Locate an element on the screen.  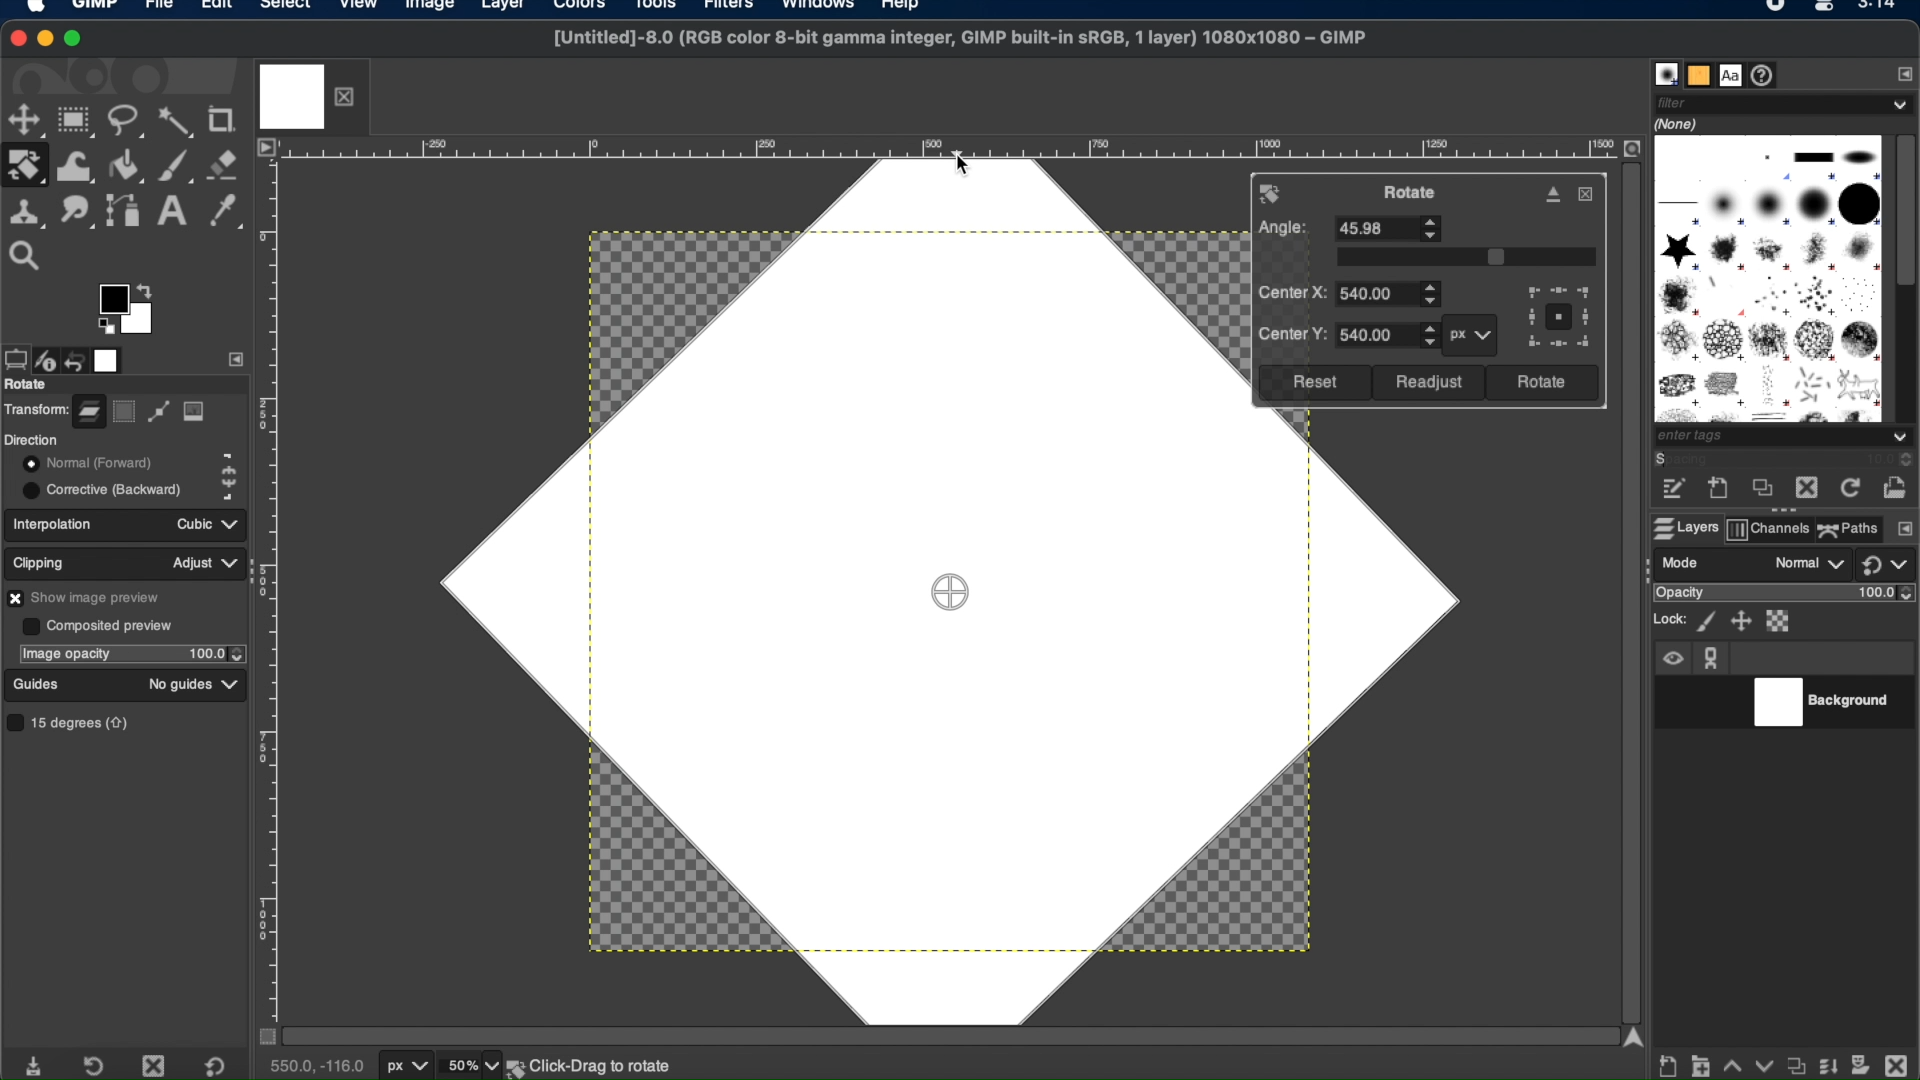
path is located at coordinates (158, 414).